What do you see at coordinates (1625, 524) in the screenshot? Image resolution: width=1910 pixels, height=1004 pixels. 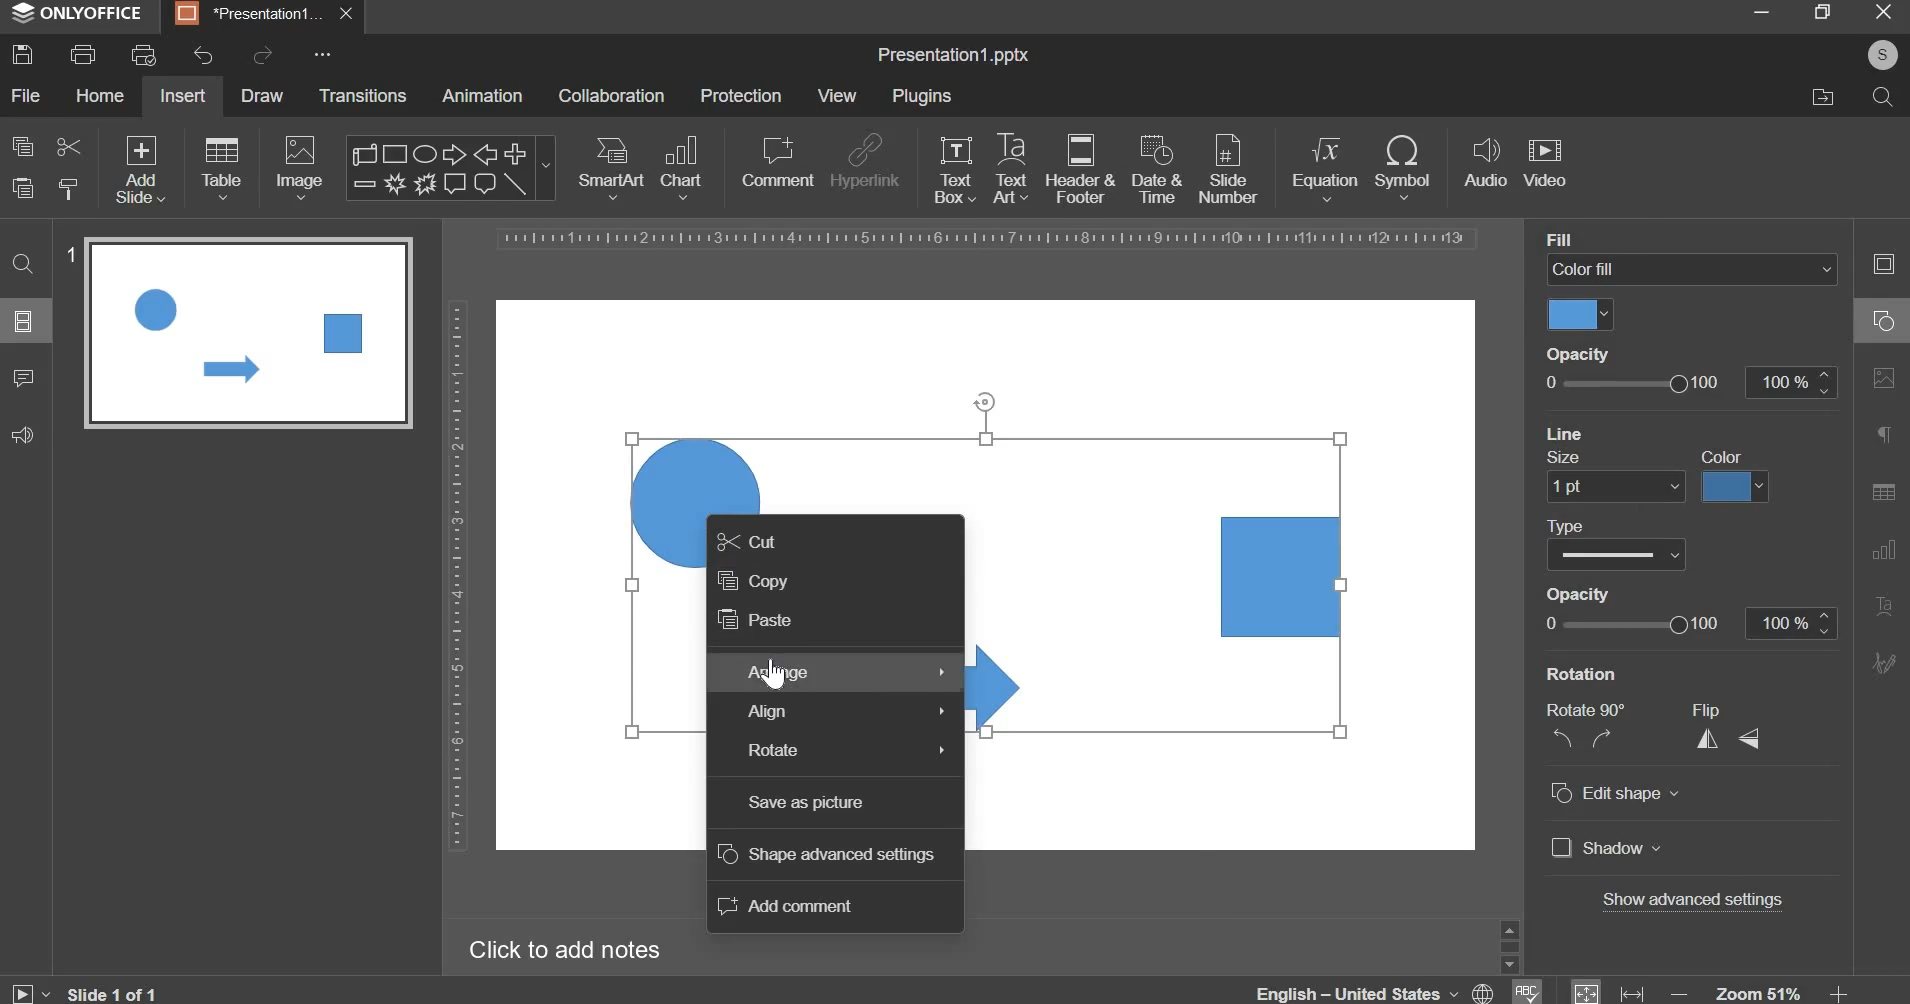 I see `type` at bounding box center [1625, 524].